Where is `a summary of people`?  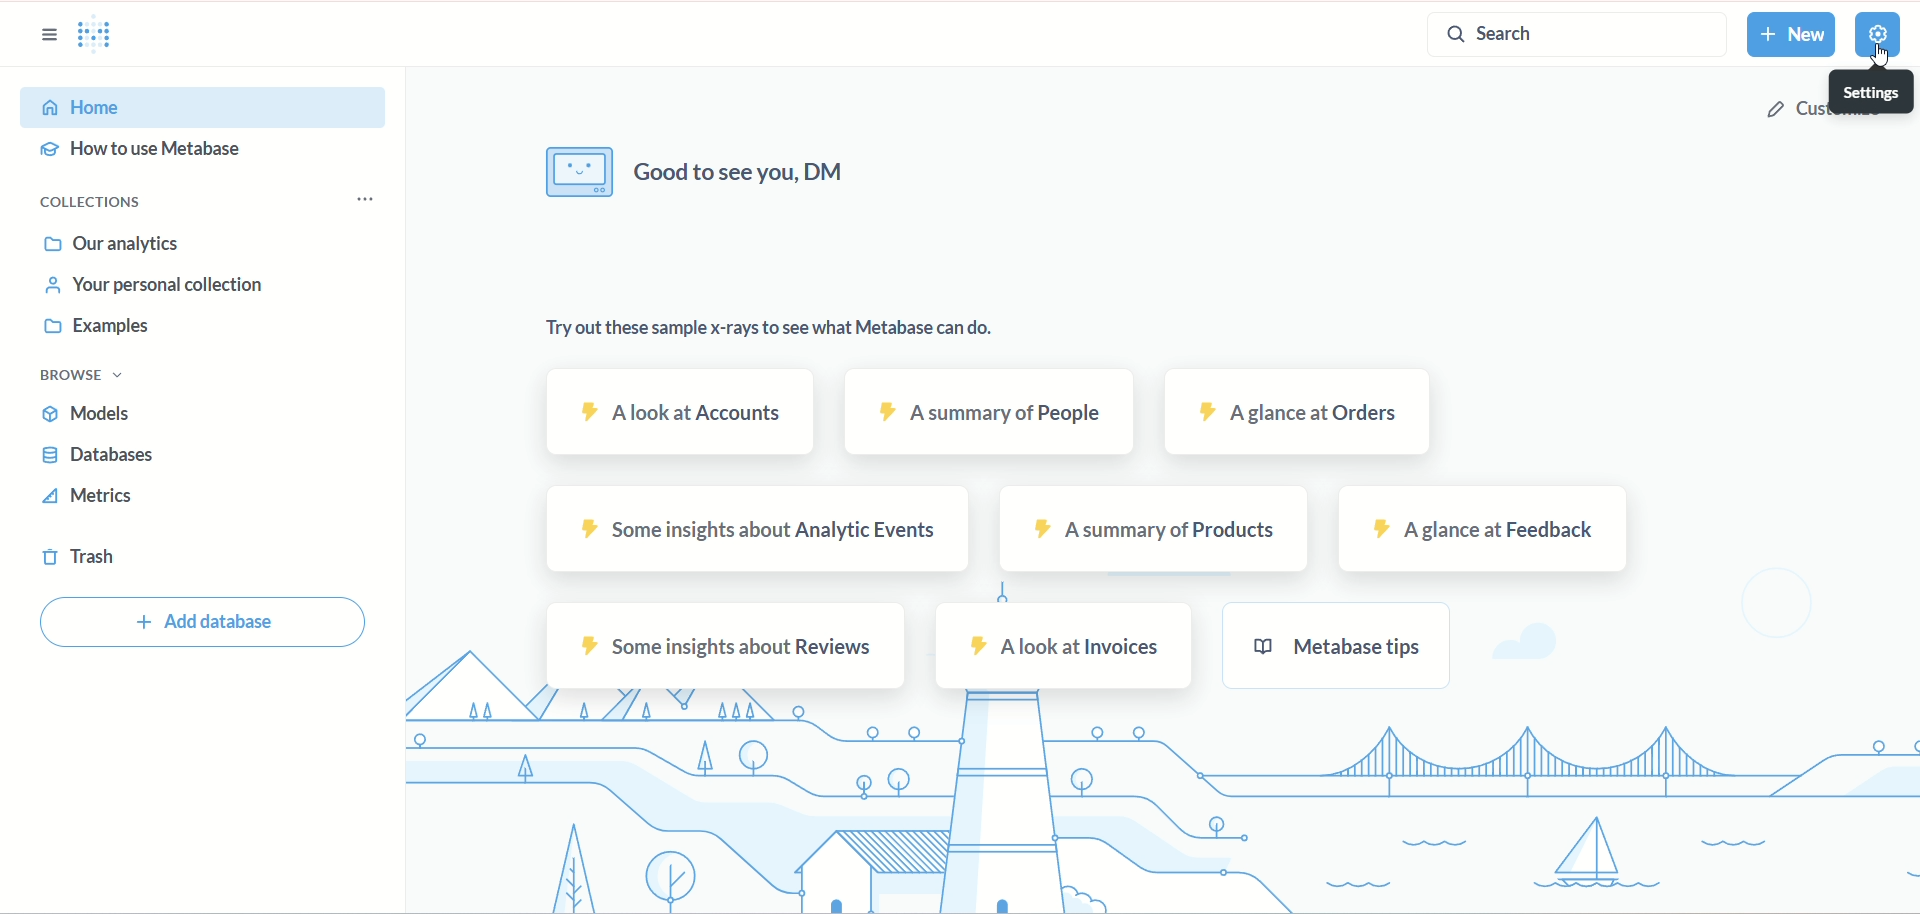 a summary of people is located at coordinates (988, 414).